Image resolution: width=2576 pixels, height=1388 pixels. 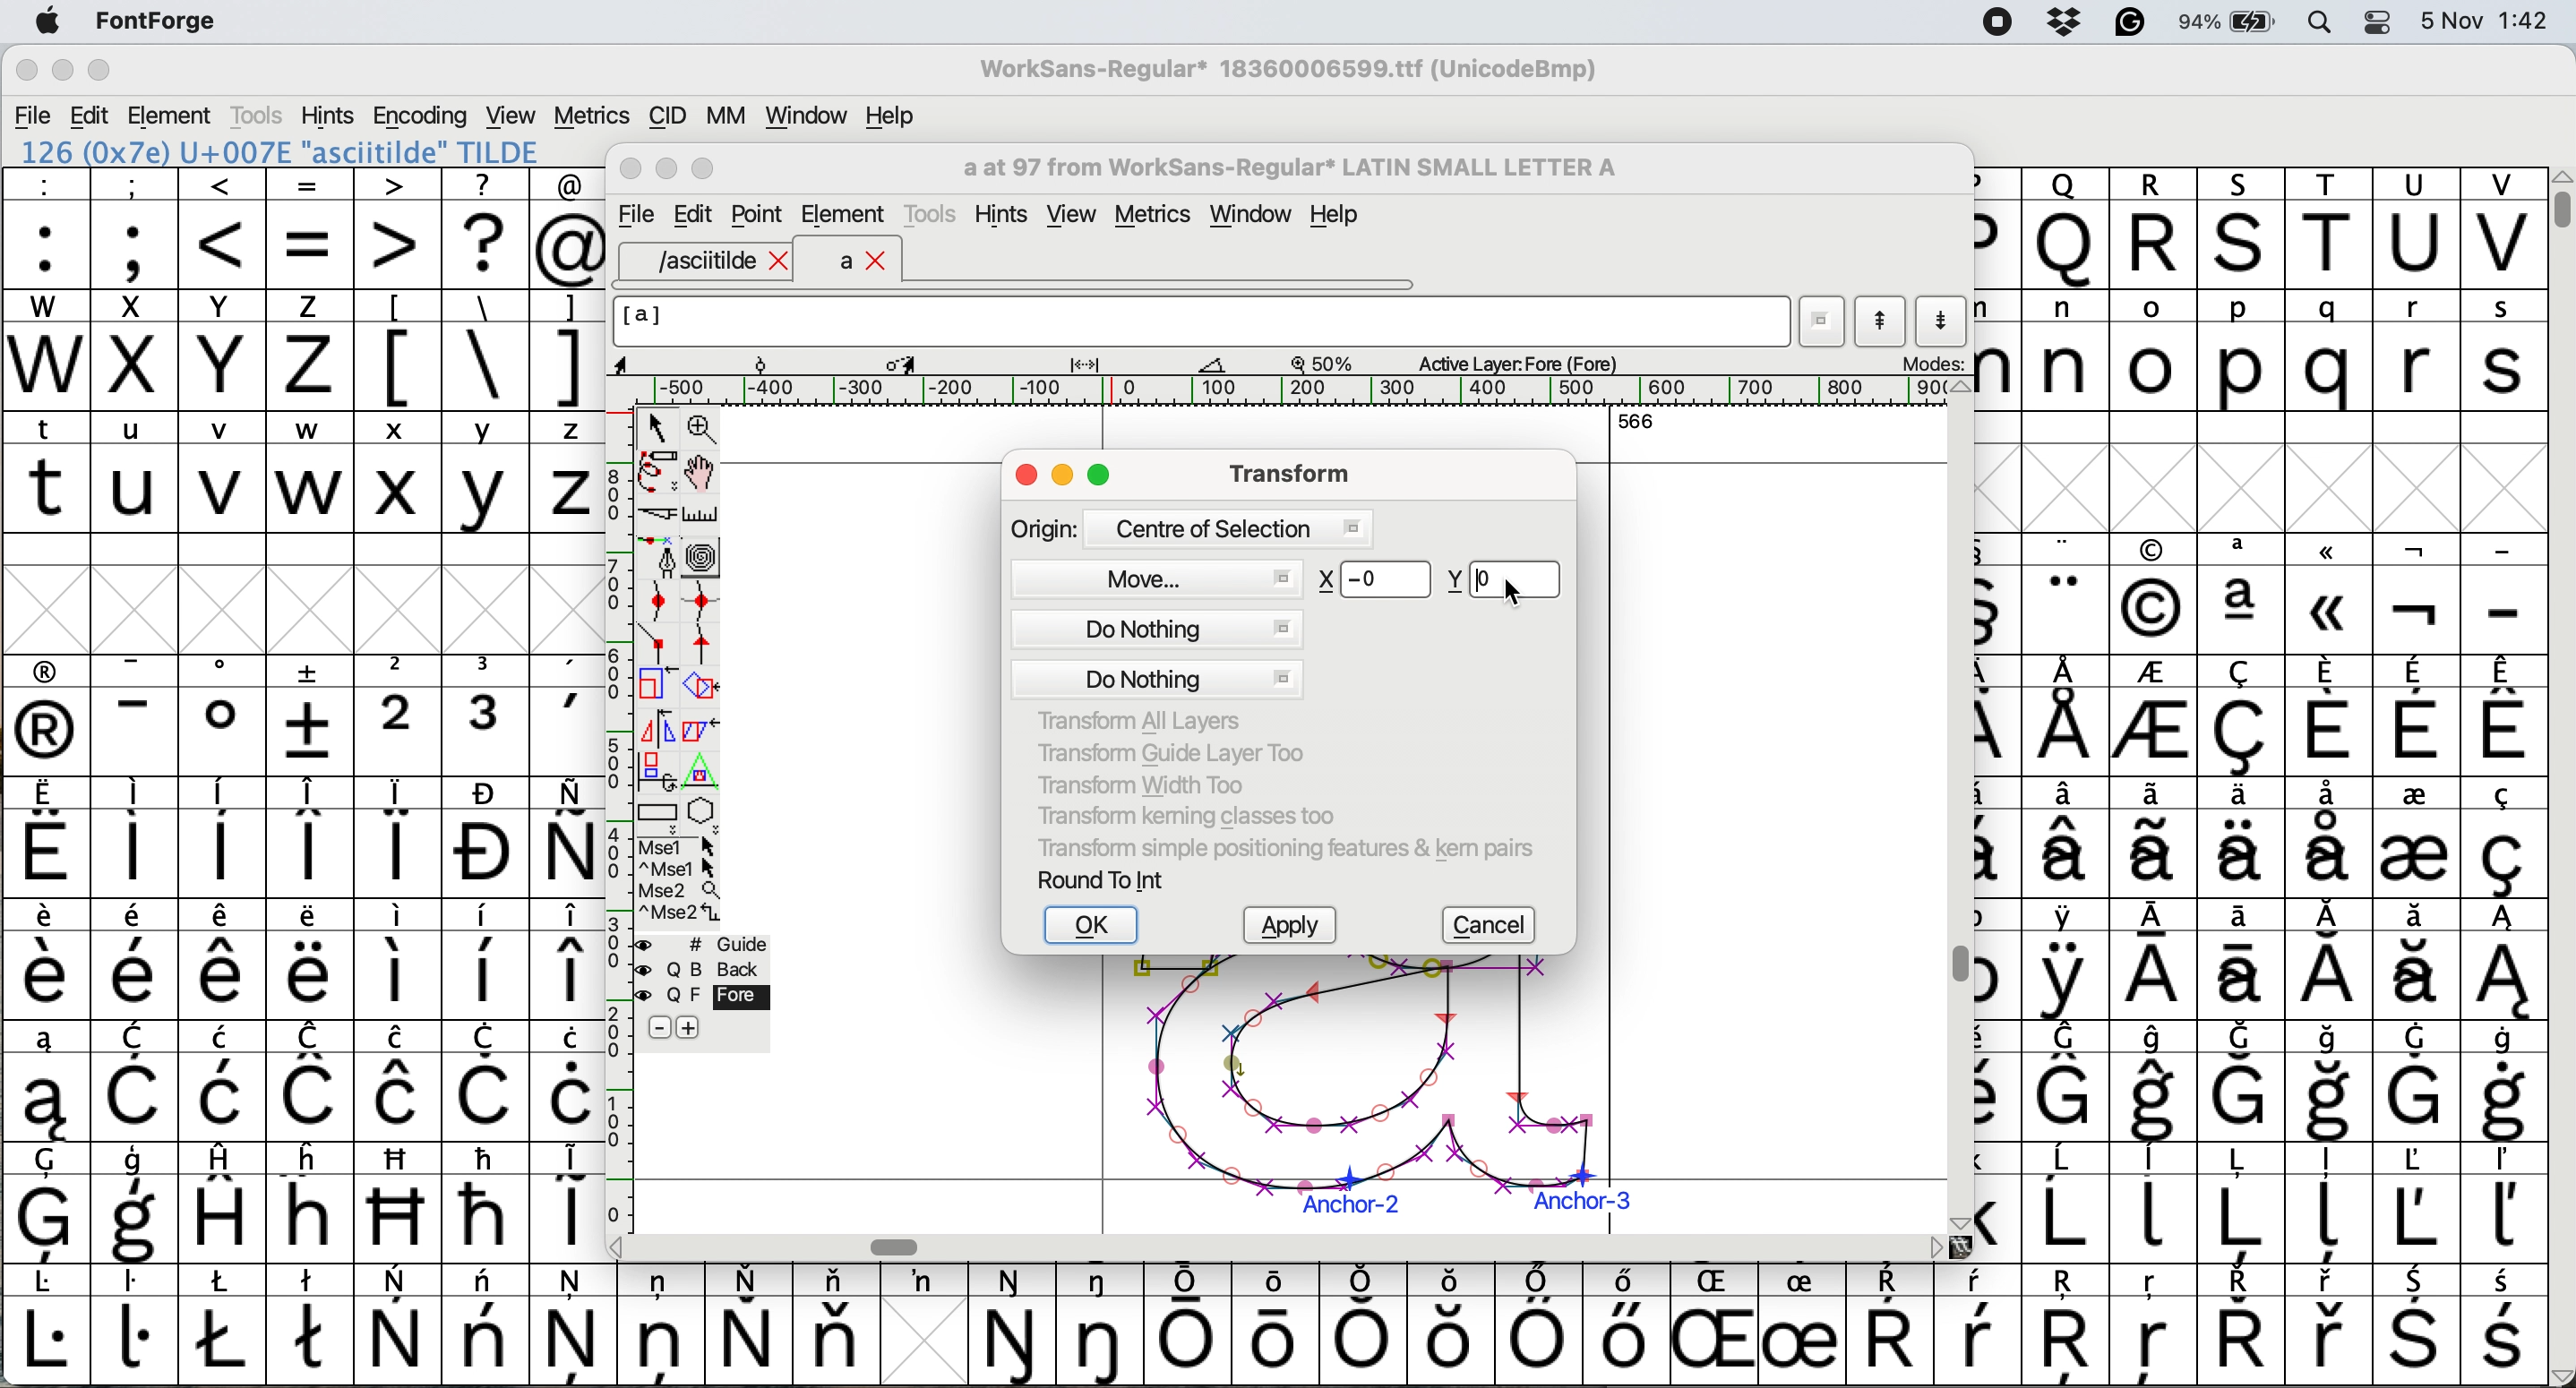 What do you see at coordinates (399, 715) in the screenshot?
I see `2` at bounding box center [399, 715].